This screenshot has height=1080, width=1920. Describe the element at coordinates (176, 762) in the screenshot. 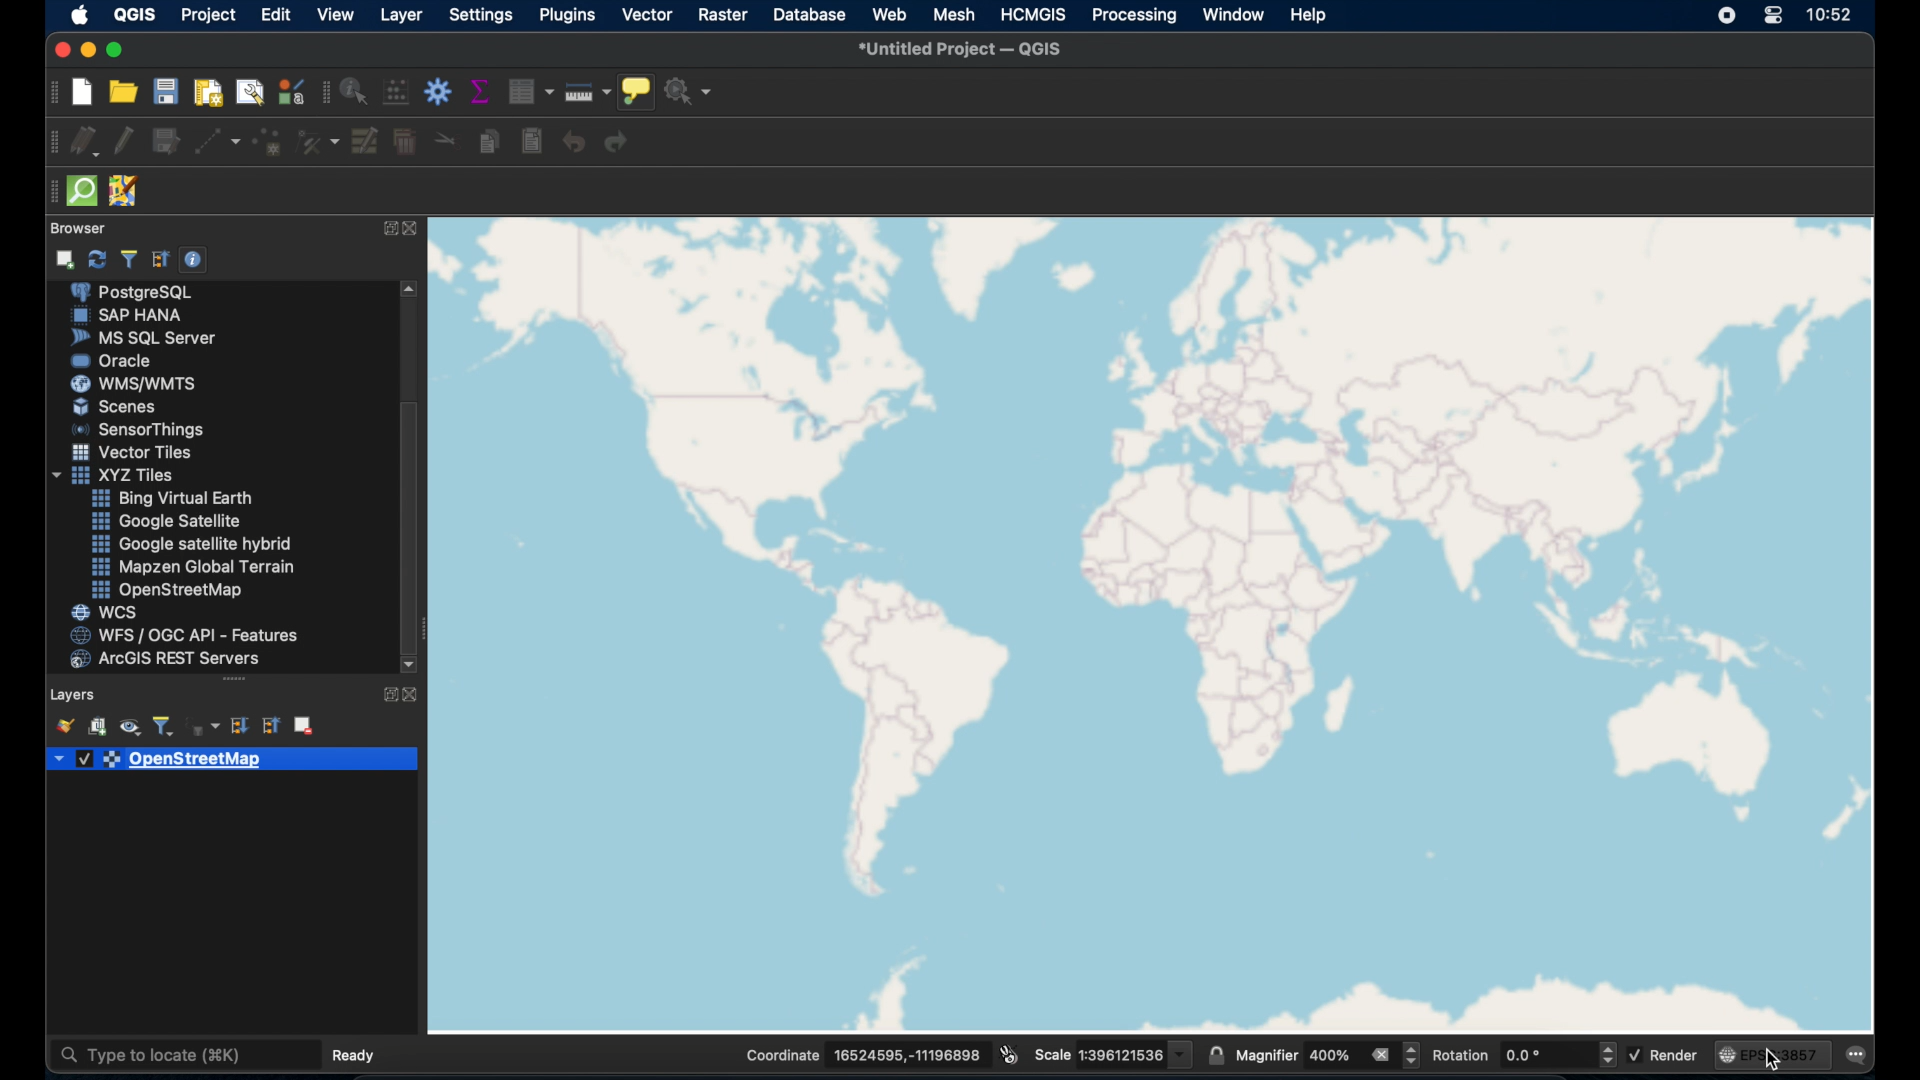

I see `openstreetmap` at that location.